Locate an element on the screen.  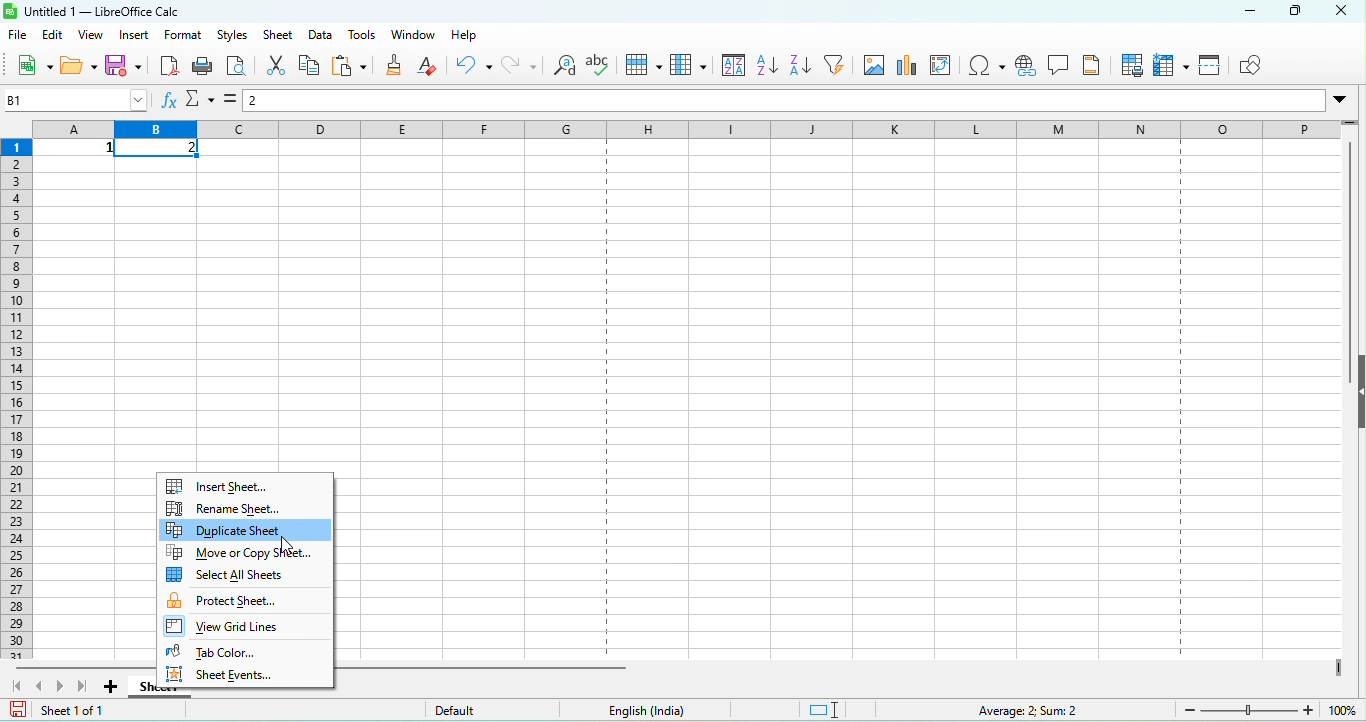
undo  is located at coordinates (473, 67).